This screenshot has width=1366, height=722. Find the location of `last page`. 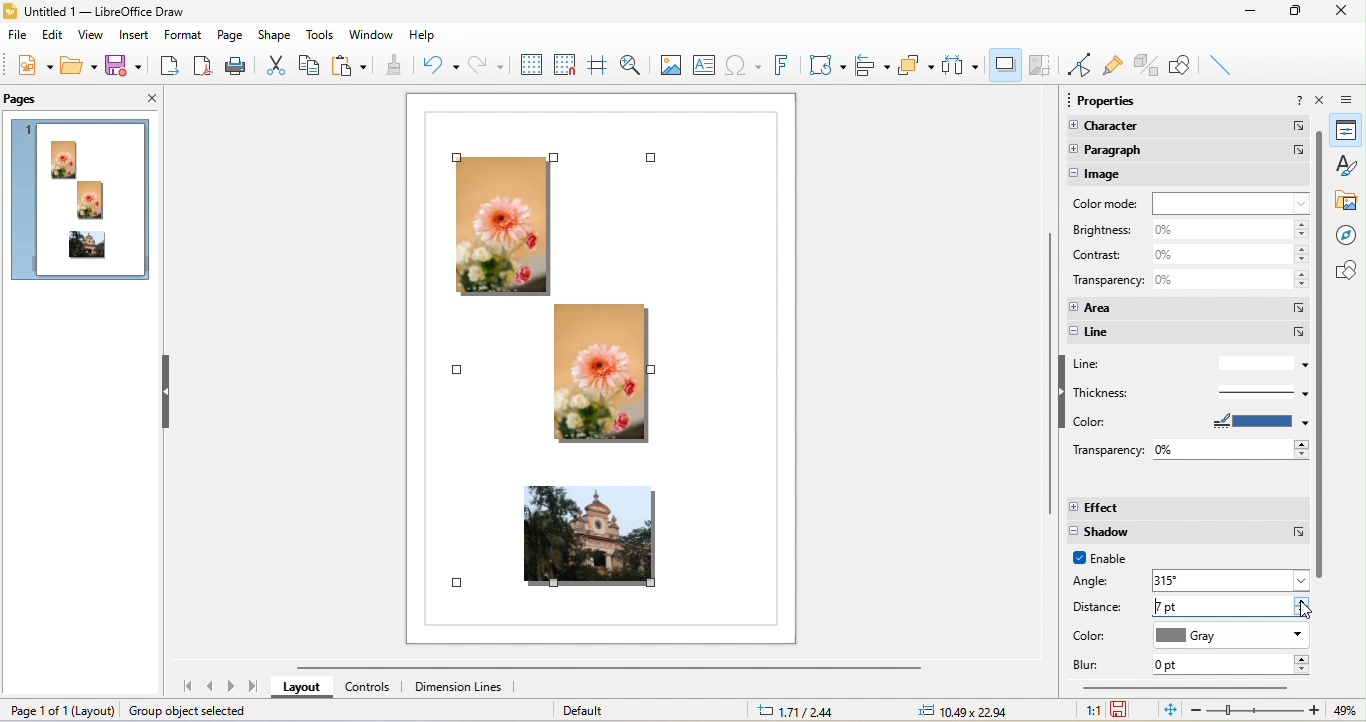

last page is located at coordinates (254, 687).